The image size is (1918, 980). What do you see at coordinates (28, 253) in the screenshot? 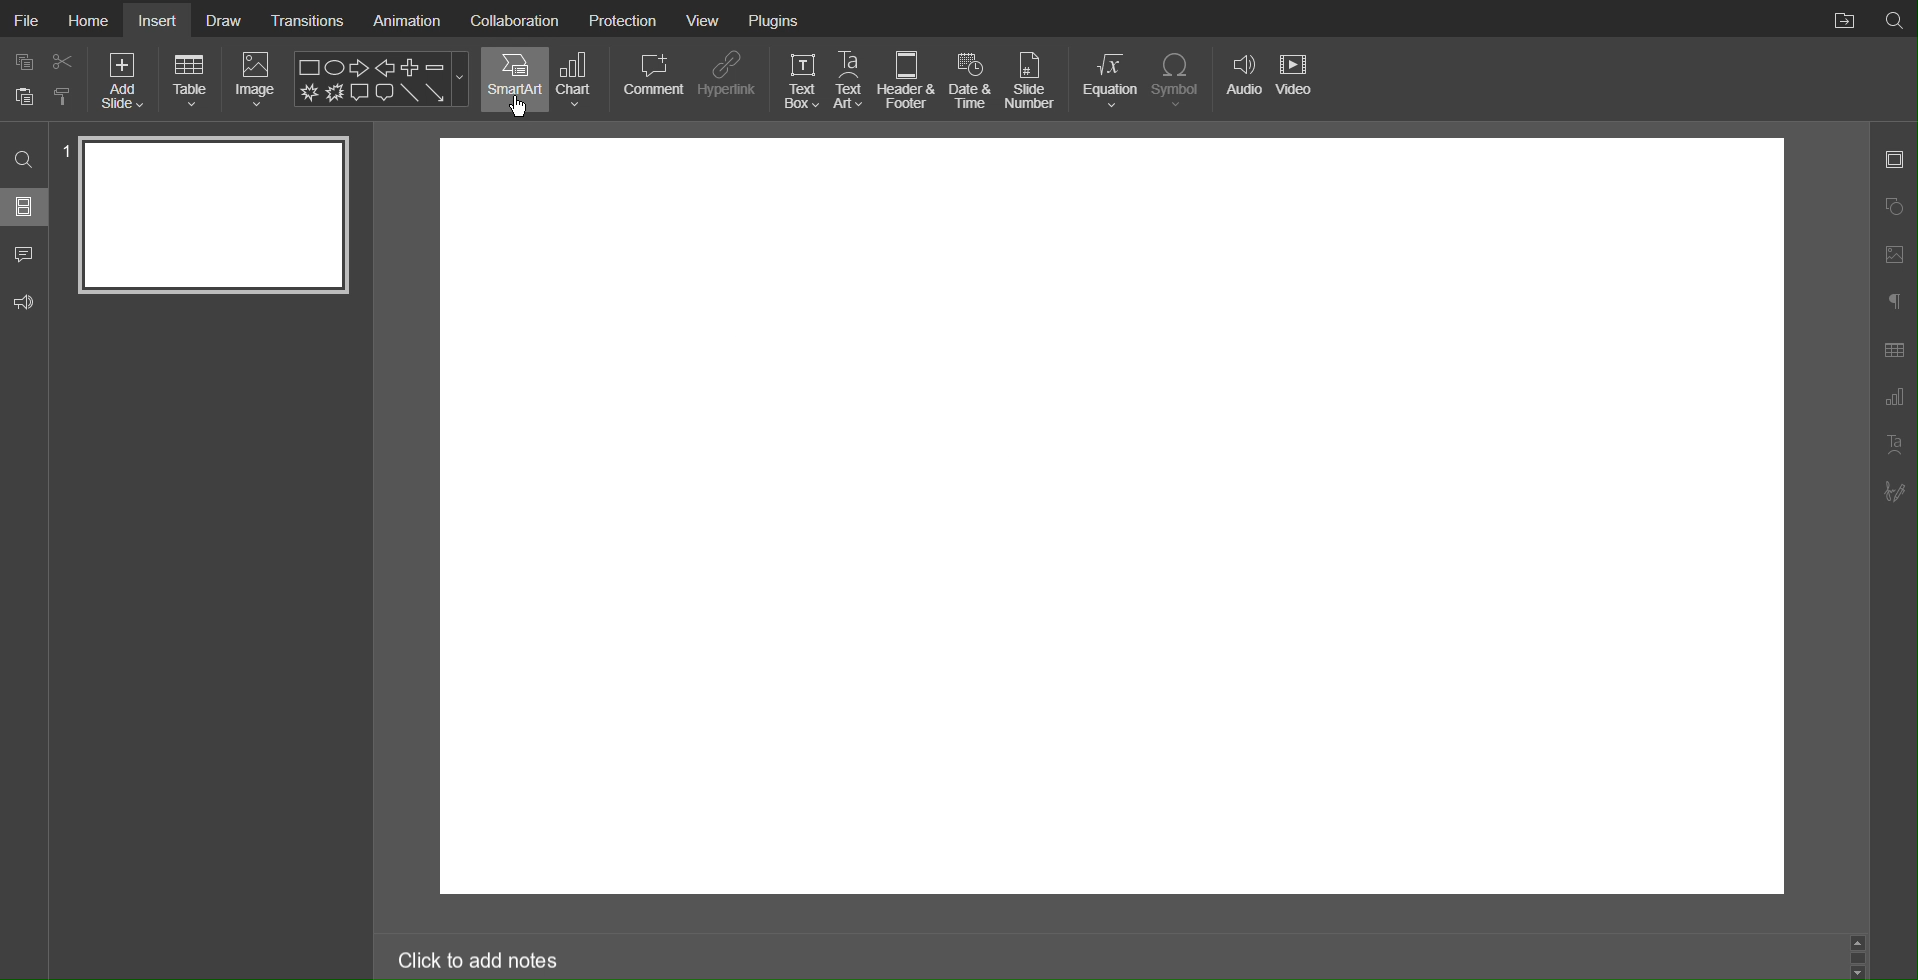
I see `Comments` at bounding box center [28, 253].